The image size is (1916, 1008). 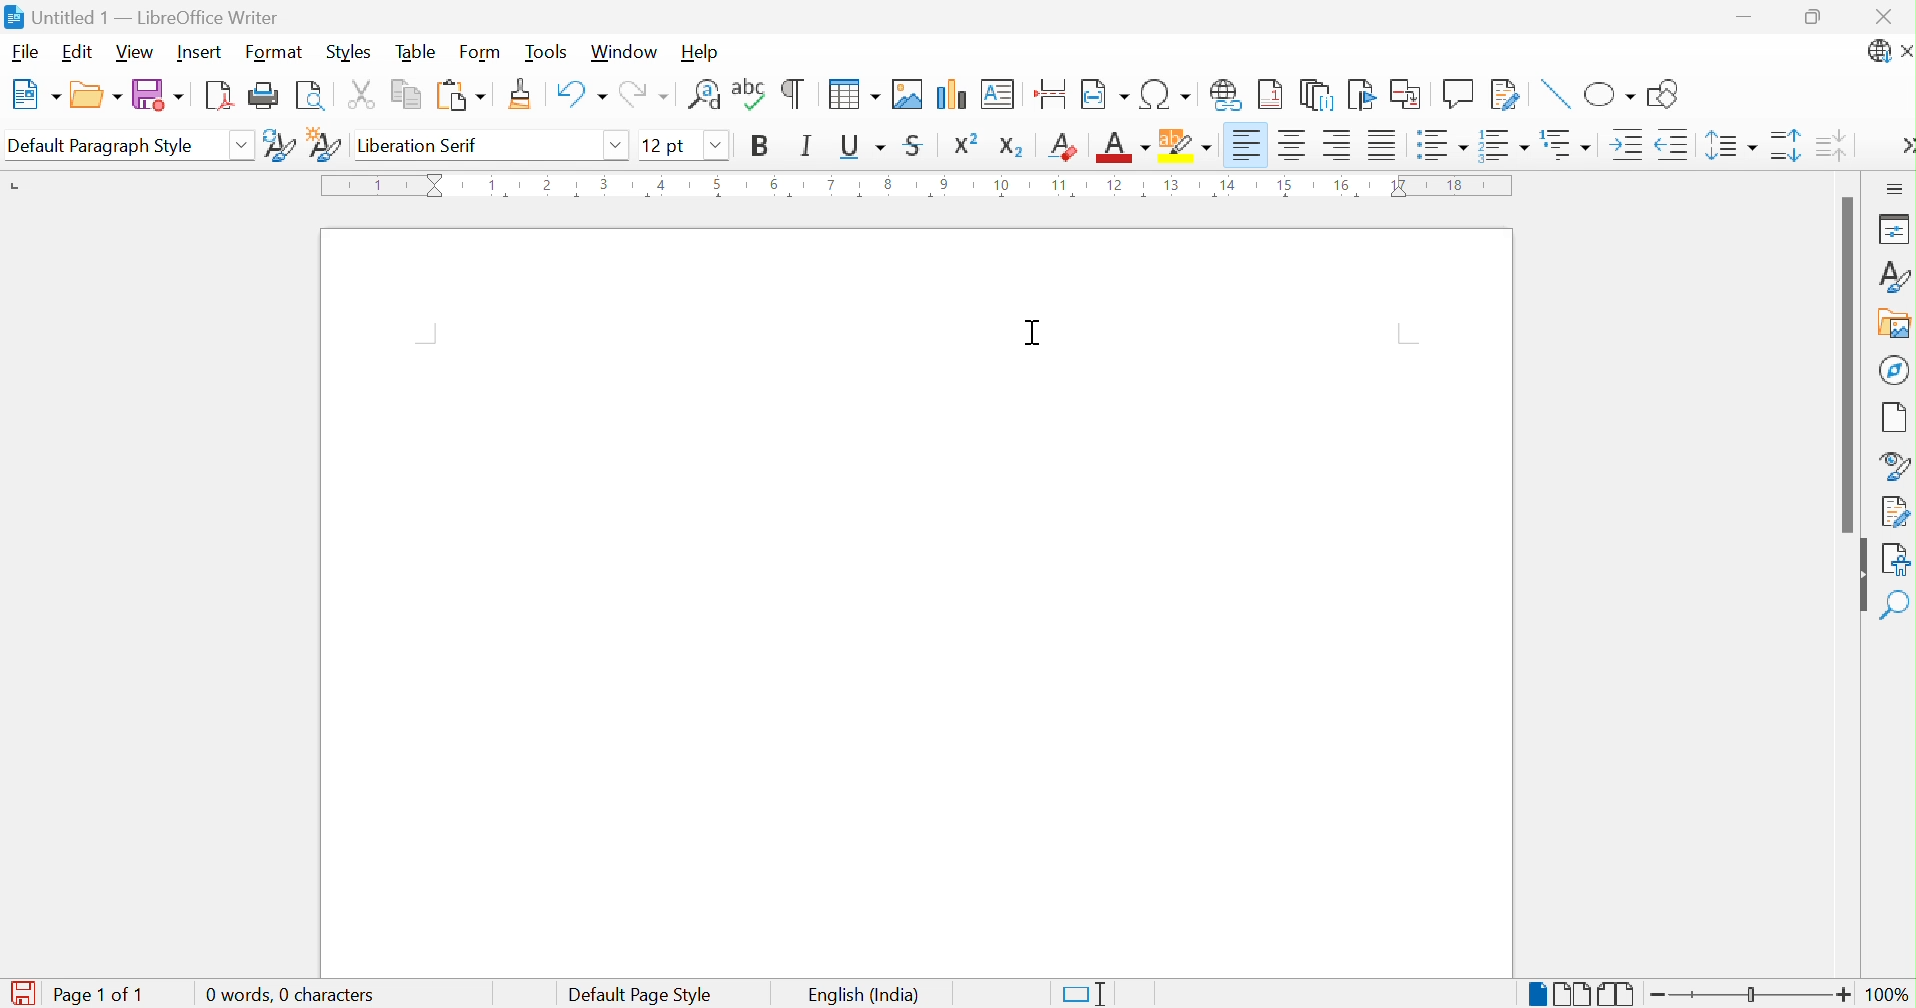 What do you see at coordinates (266, 95) in the screenshot?
I see `Print` at bounding box center [266, 95].